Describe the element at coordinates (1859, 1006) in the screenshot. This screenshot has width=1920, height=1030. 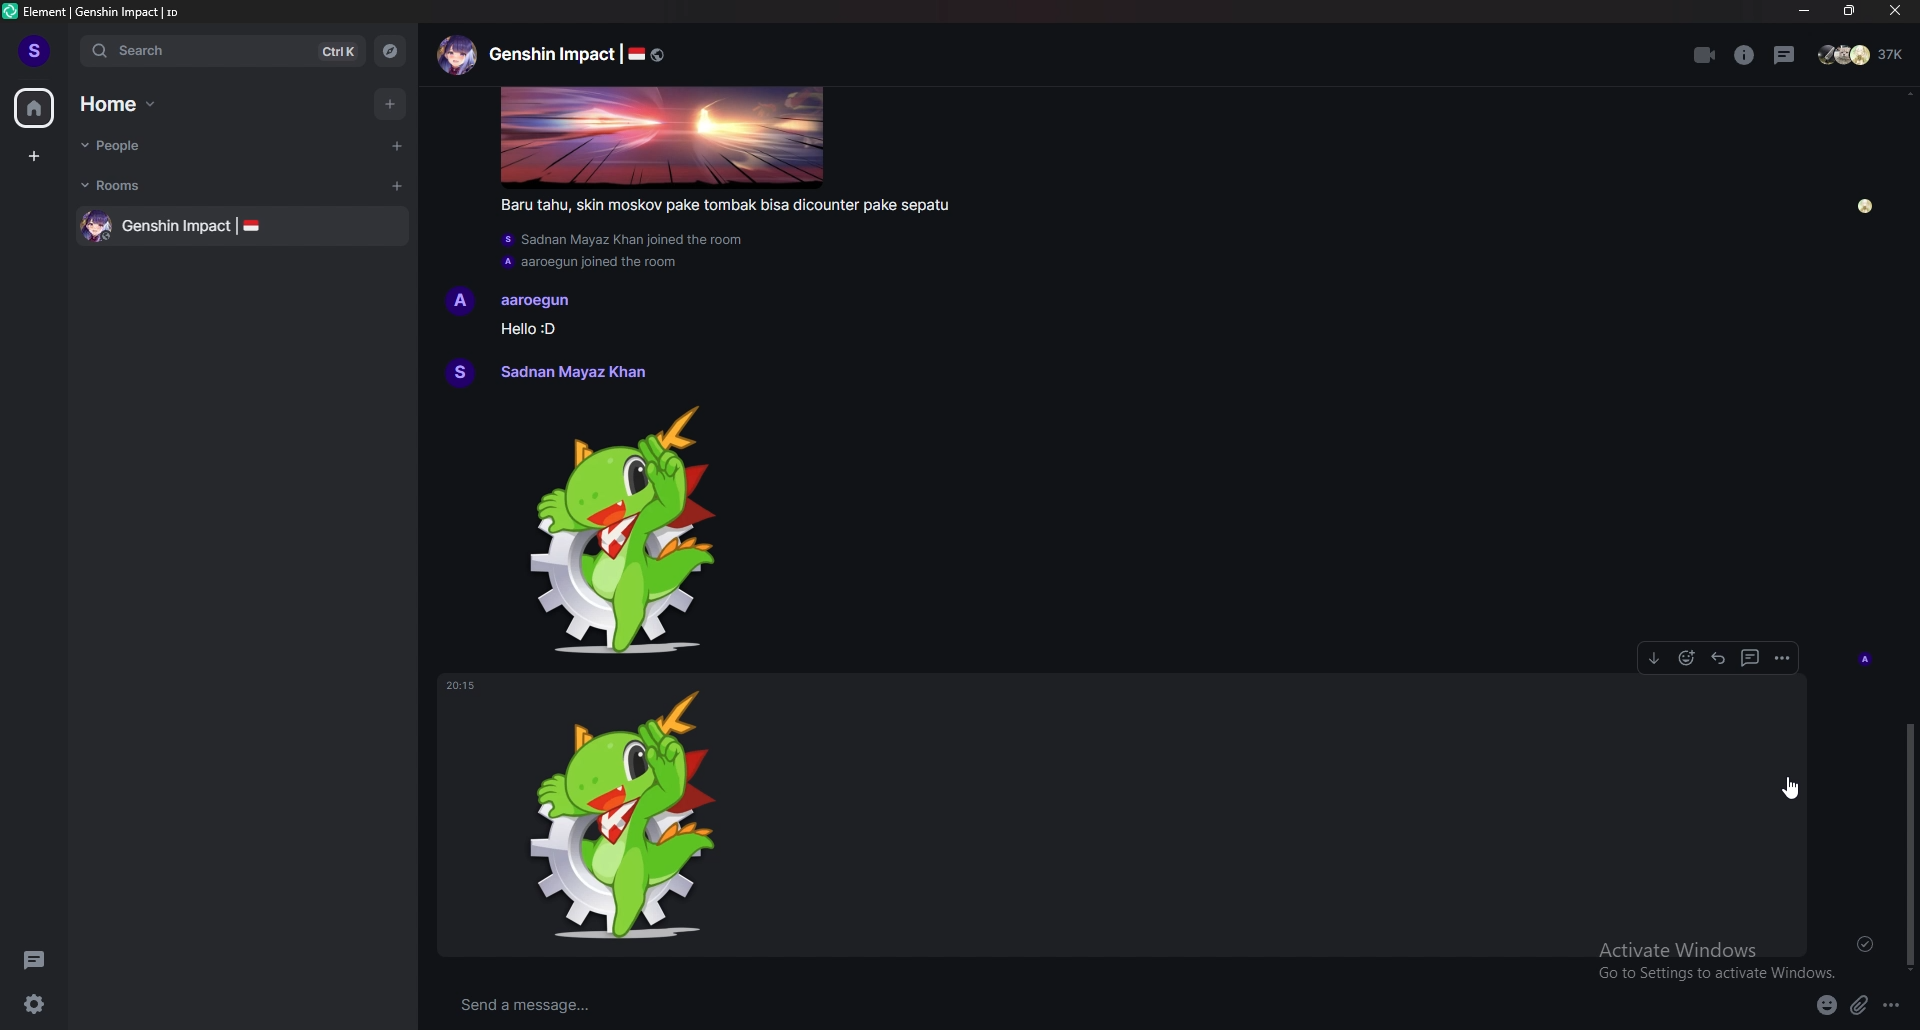
I see `Attach file` at that location.